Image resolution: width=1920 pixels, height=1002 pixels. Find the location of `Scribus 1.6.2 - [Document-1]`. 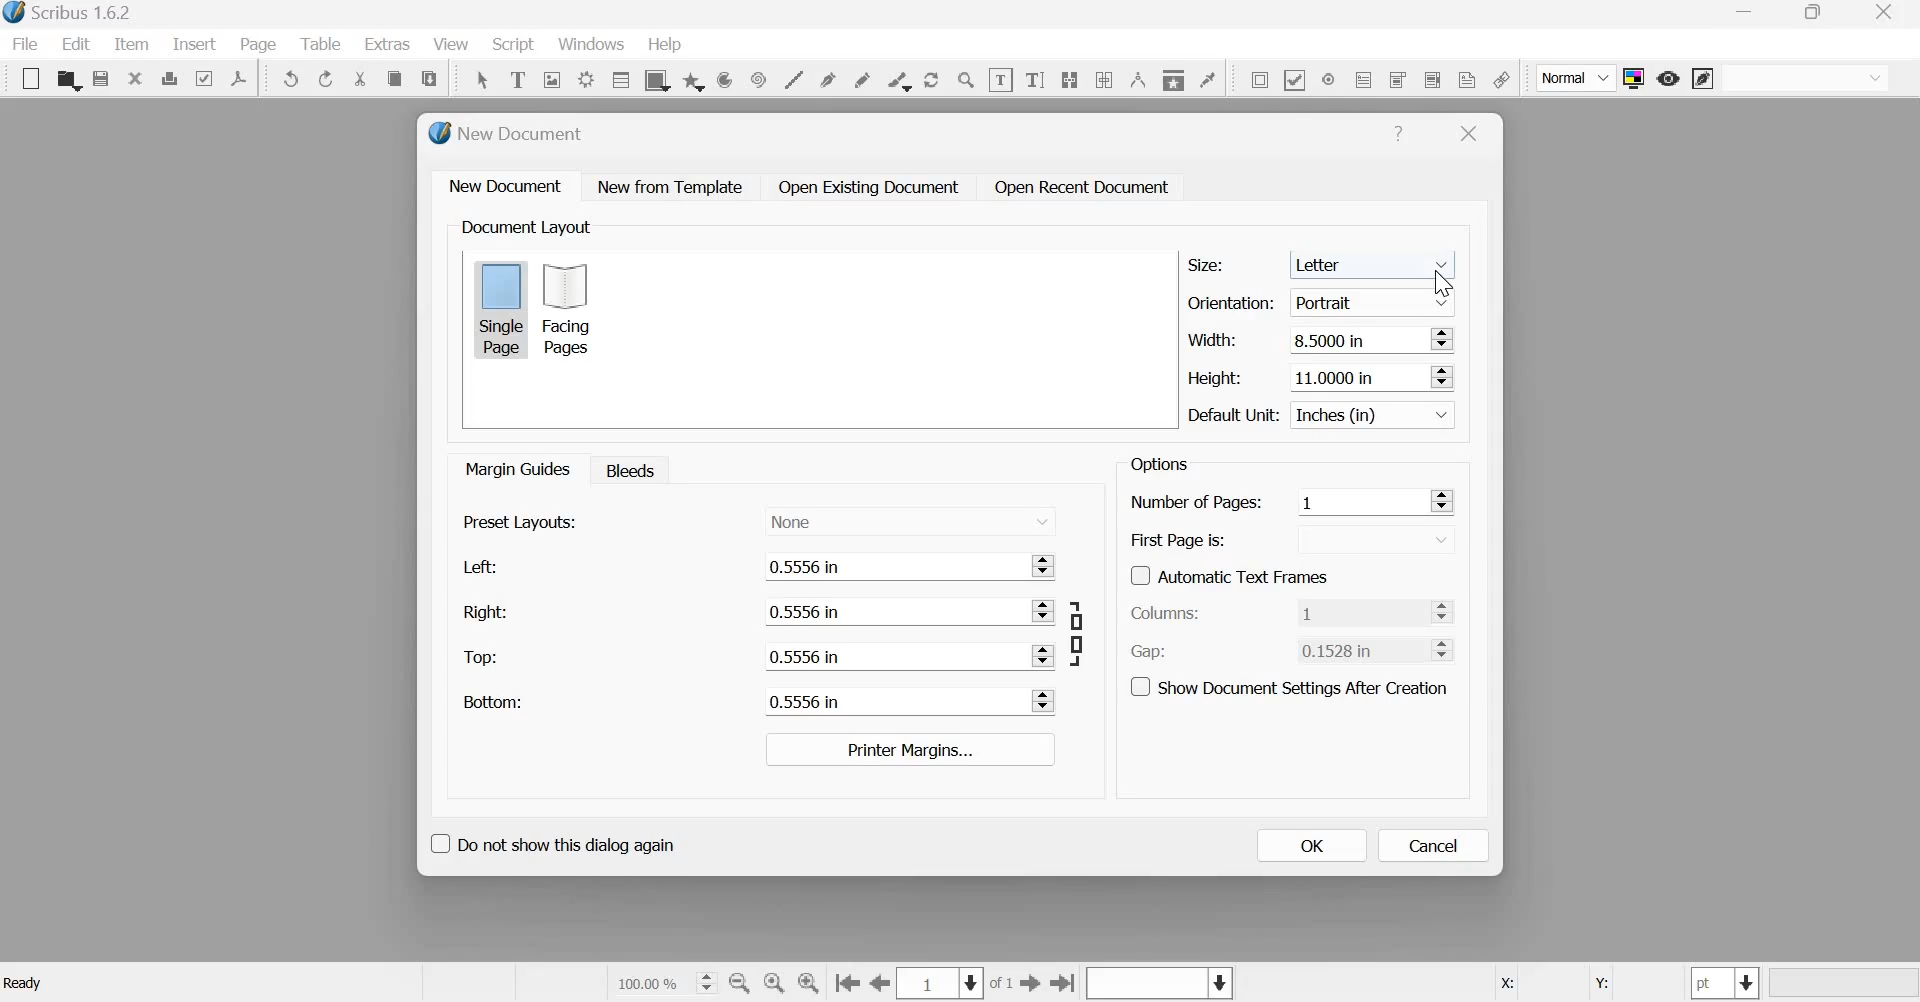

Scribus 1.6.2 - [Document-1] is located at coordinates (72, 14).